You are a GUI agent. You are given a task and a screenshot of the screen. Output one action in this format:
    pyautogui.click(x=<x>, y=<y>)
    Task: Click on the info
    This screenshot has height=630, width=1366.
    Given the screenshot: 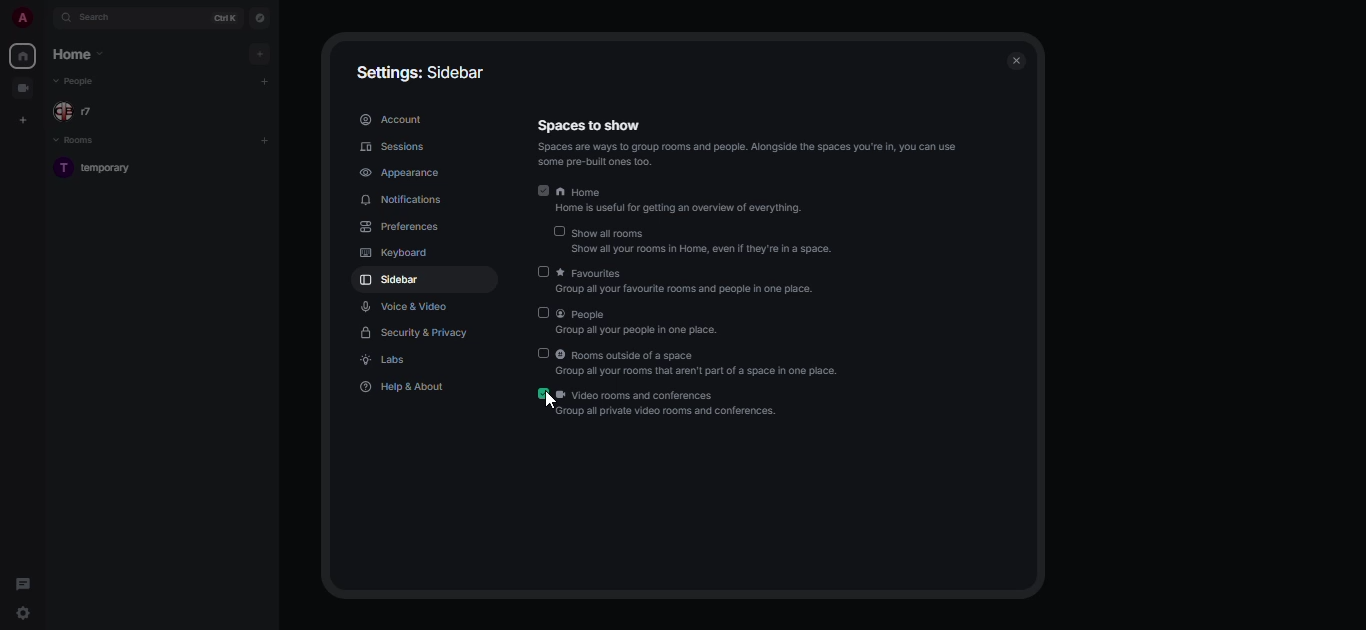 What is the action you would take?
    pyautogui.click(x=754, y=154)
    